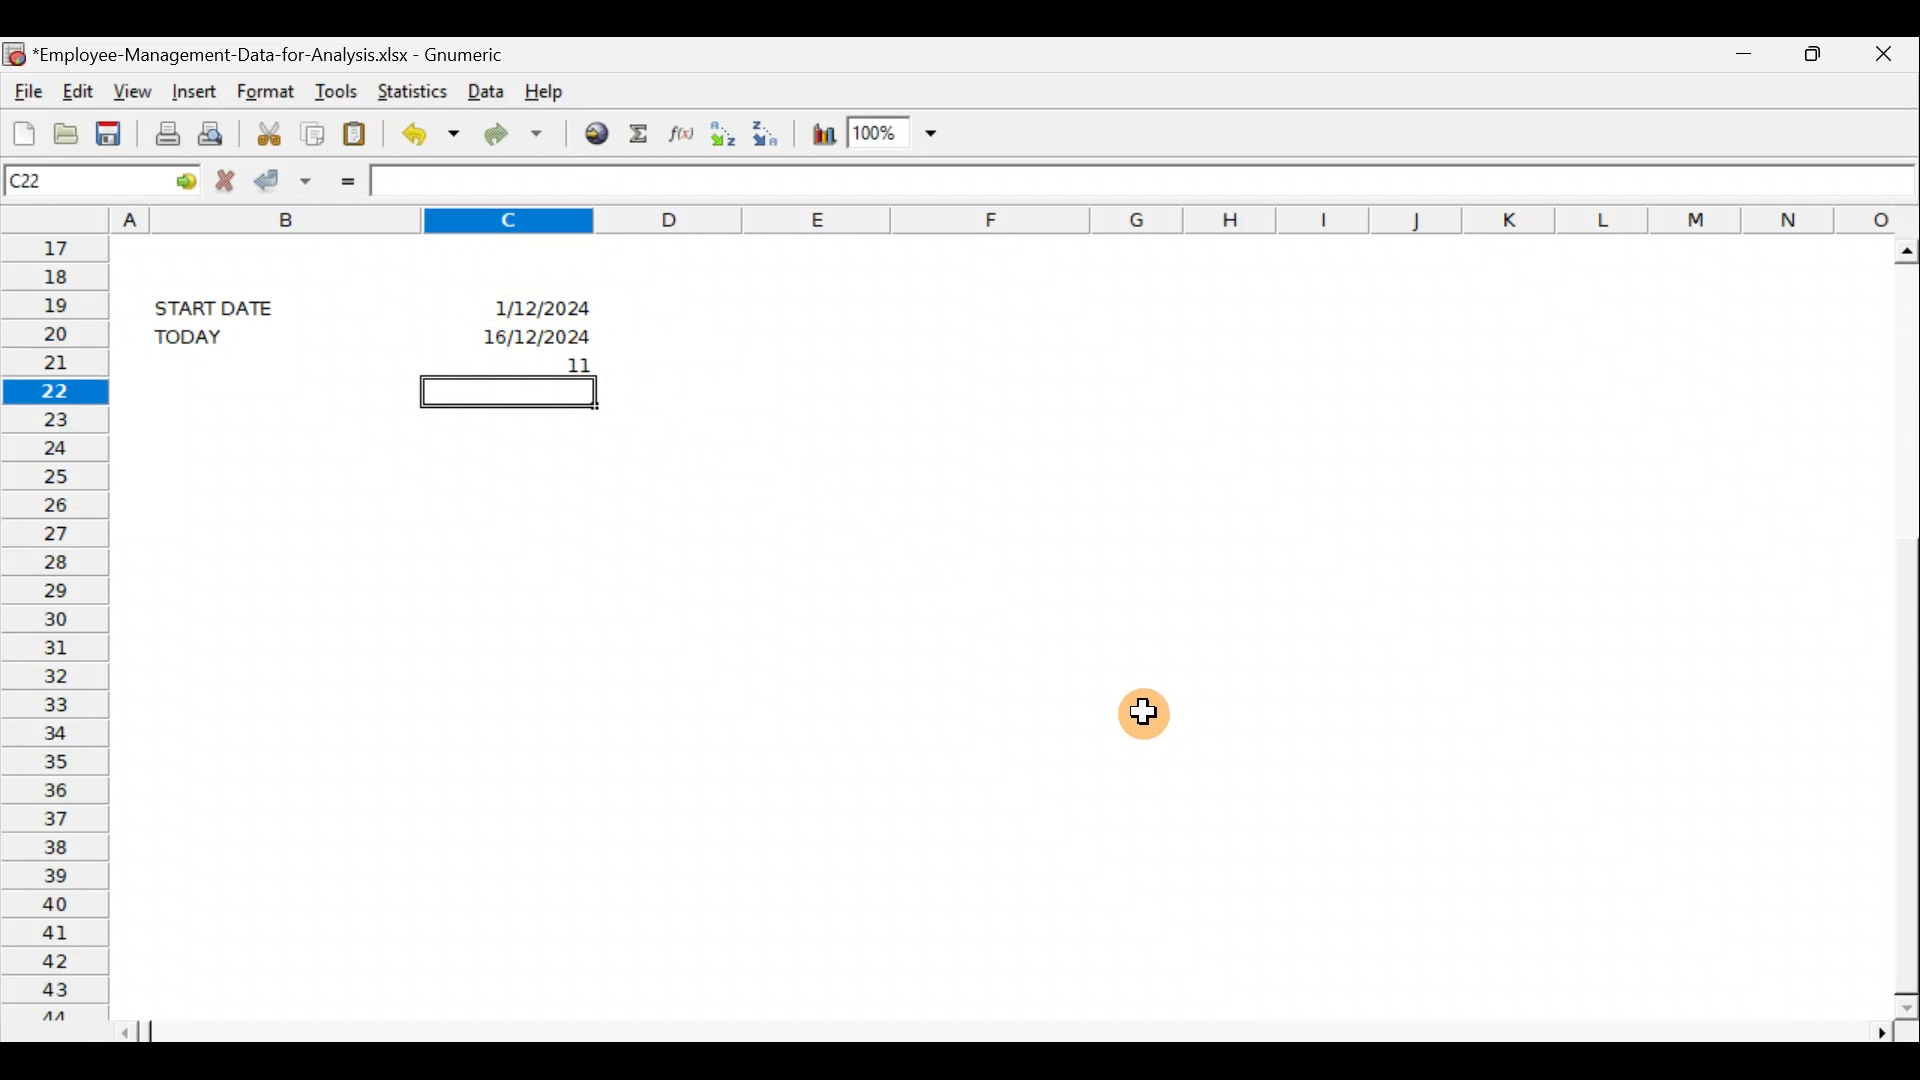  Describe the element at coordinates (1879, 56) in the screenshot. I see `Close` at that location.